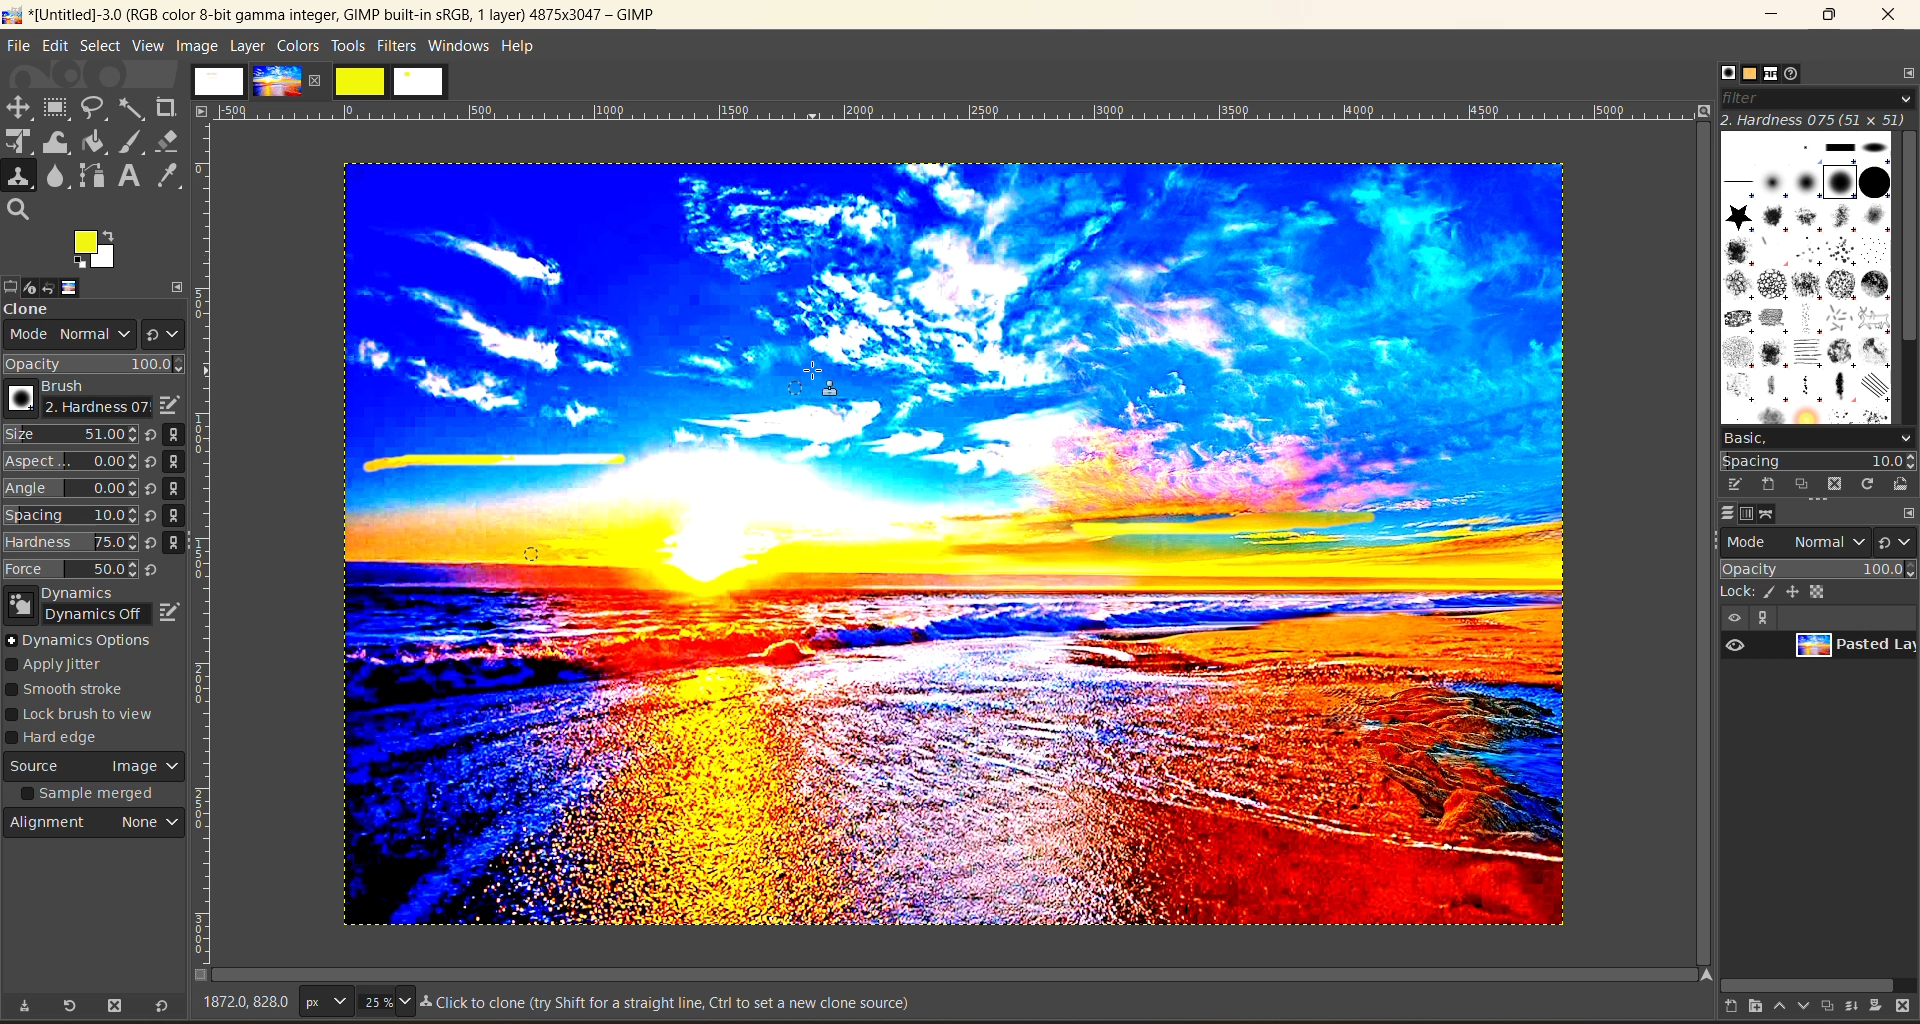 This screenshot has height=1024, width=1920. What do you see at coordinates (97, 827) in the screenshot?
I see `alignment` at bounding box center [97, 827].